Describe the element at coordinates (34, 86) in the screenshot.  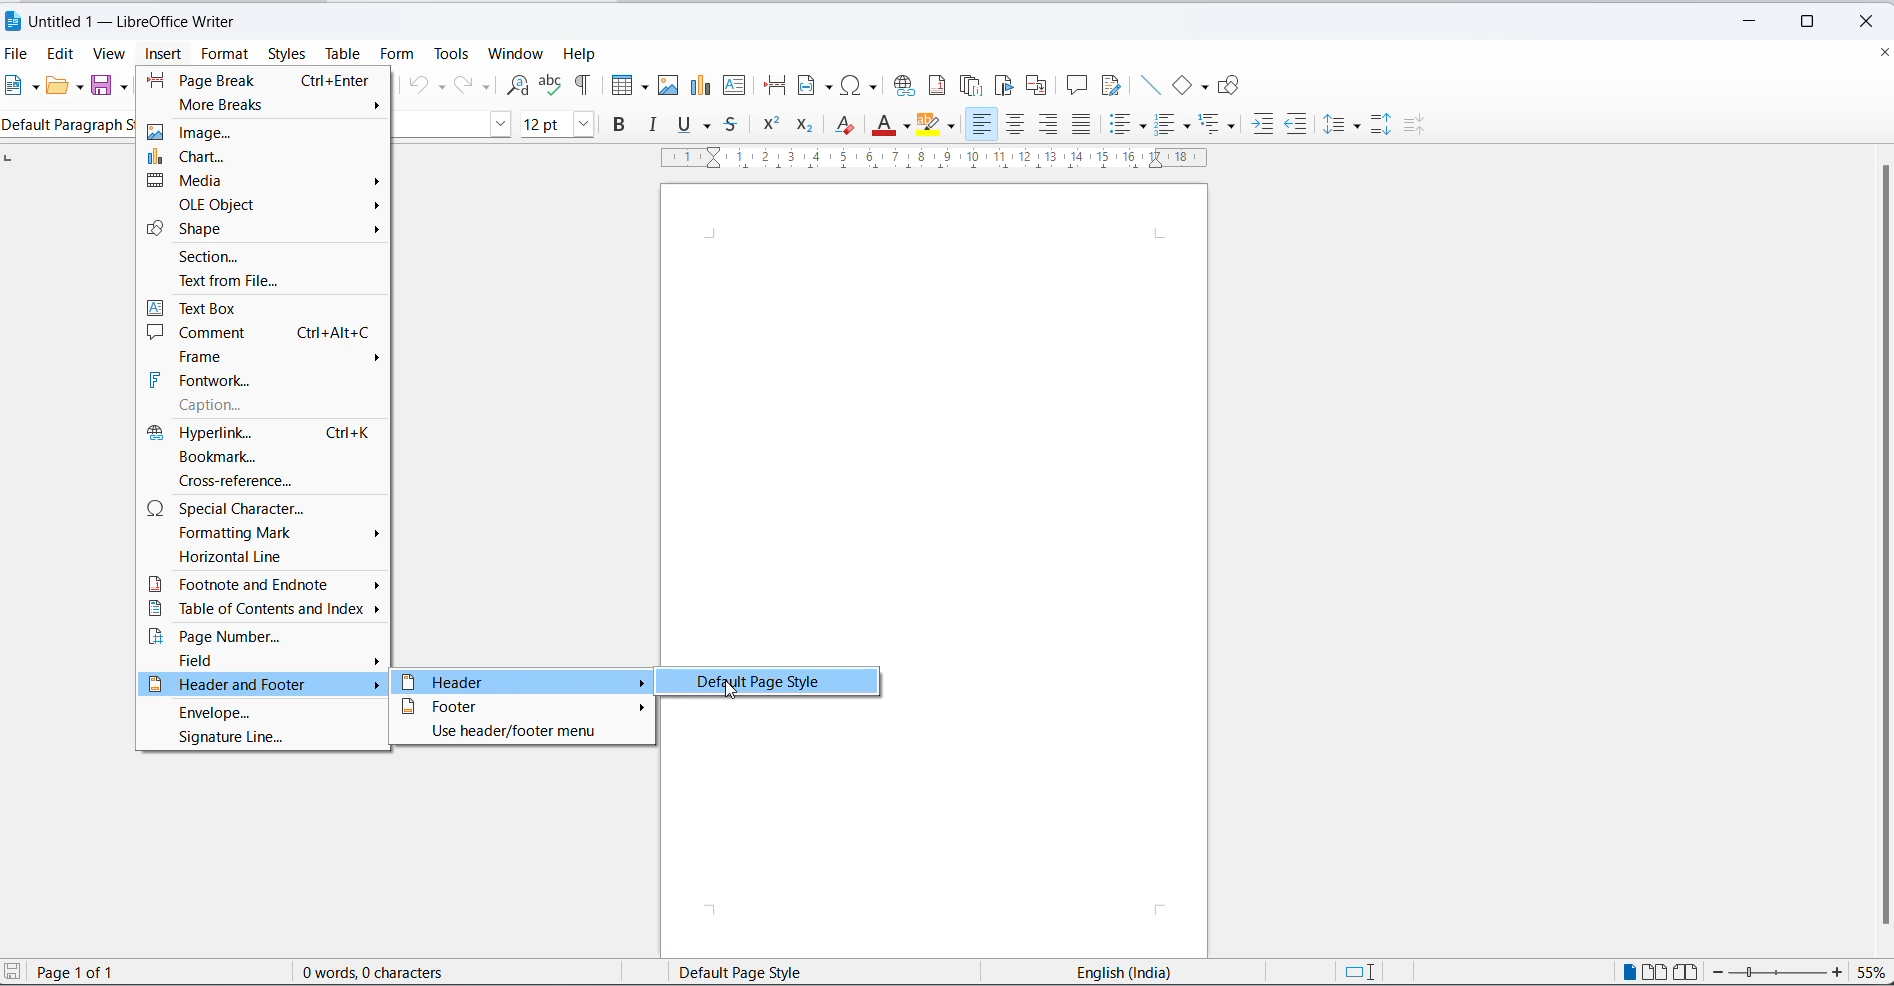
I see `new file options` at that location.